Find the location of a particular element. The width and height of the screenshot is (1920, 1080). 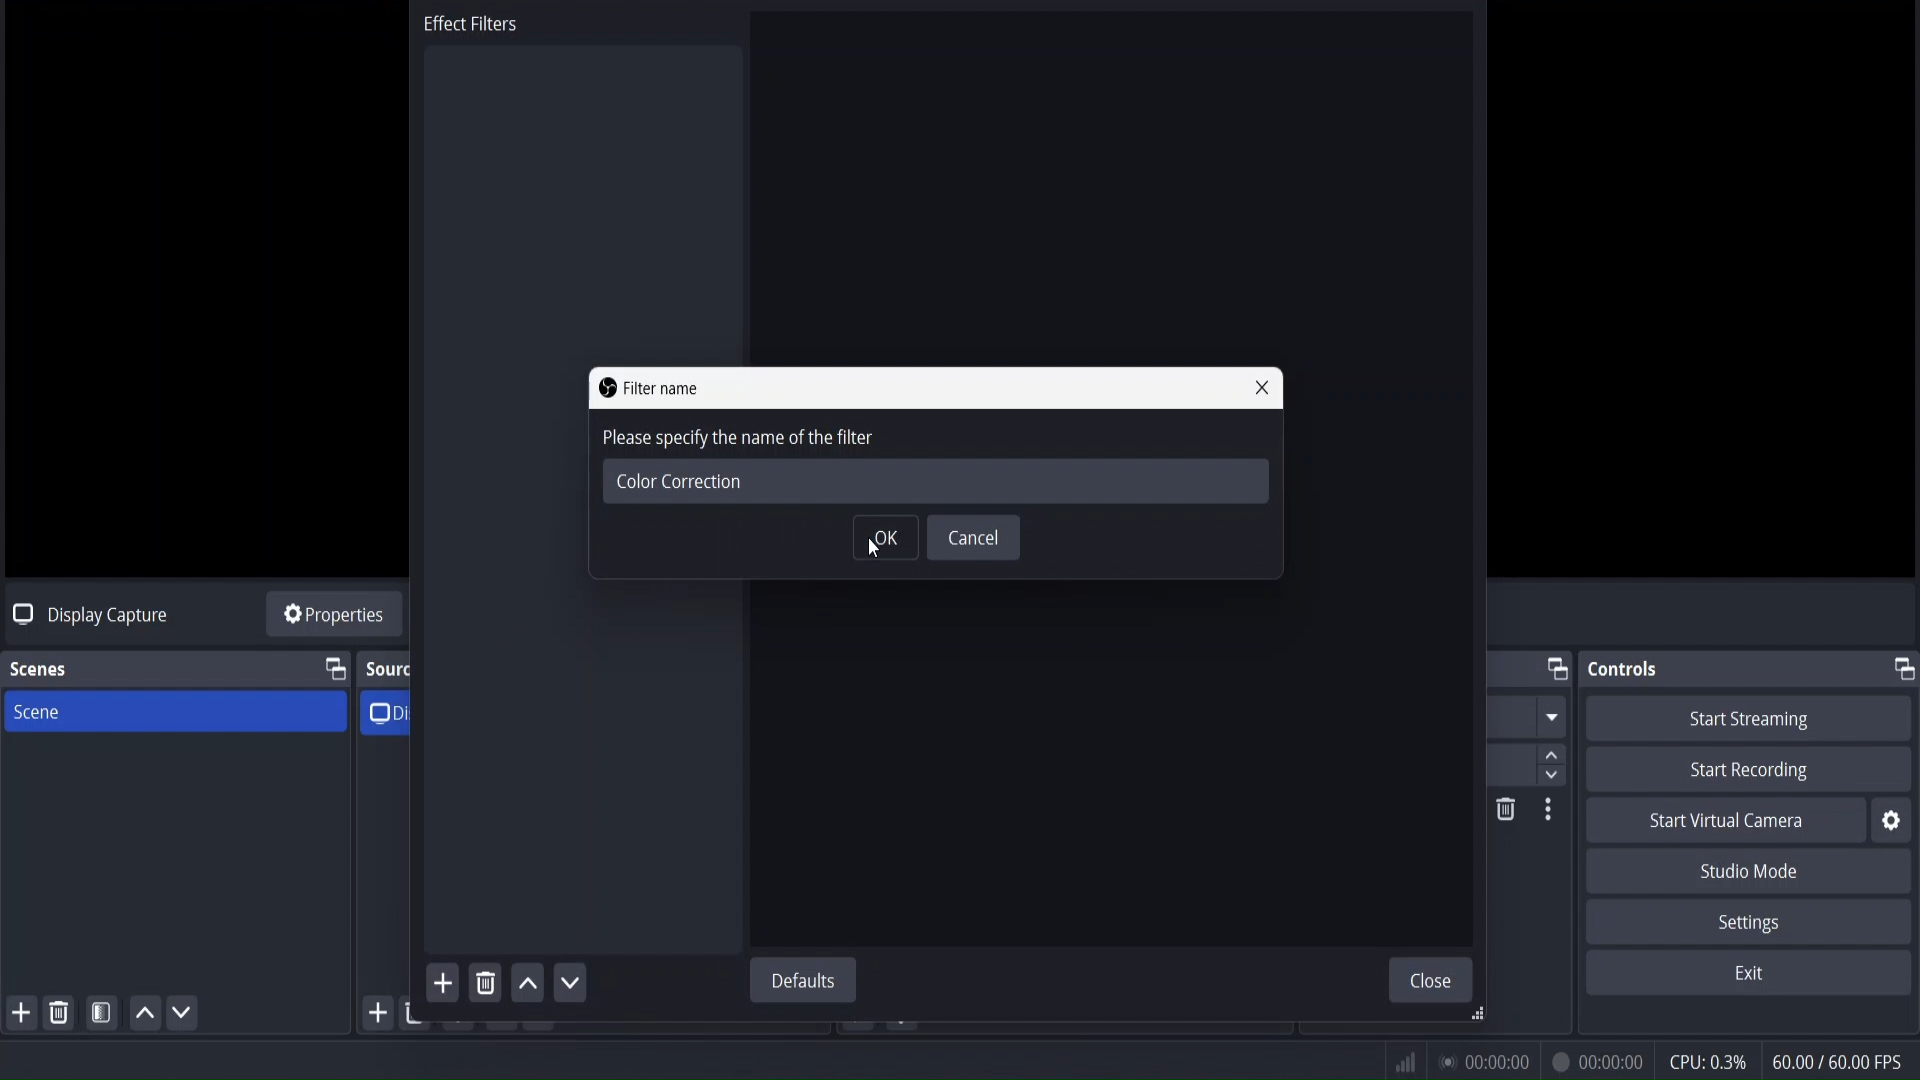

start streaming is located at coordinates (1751, 719).